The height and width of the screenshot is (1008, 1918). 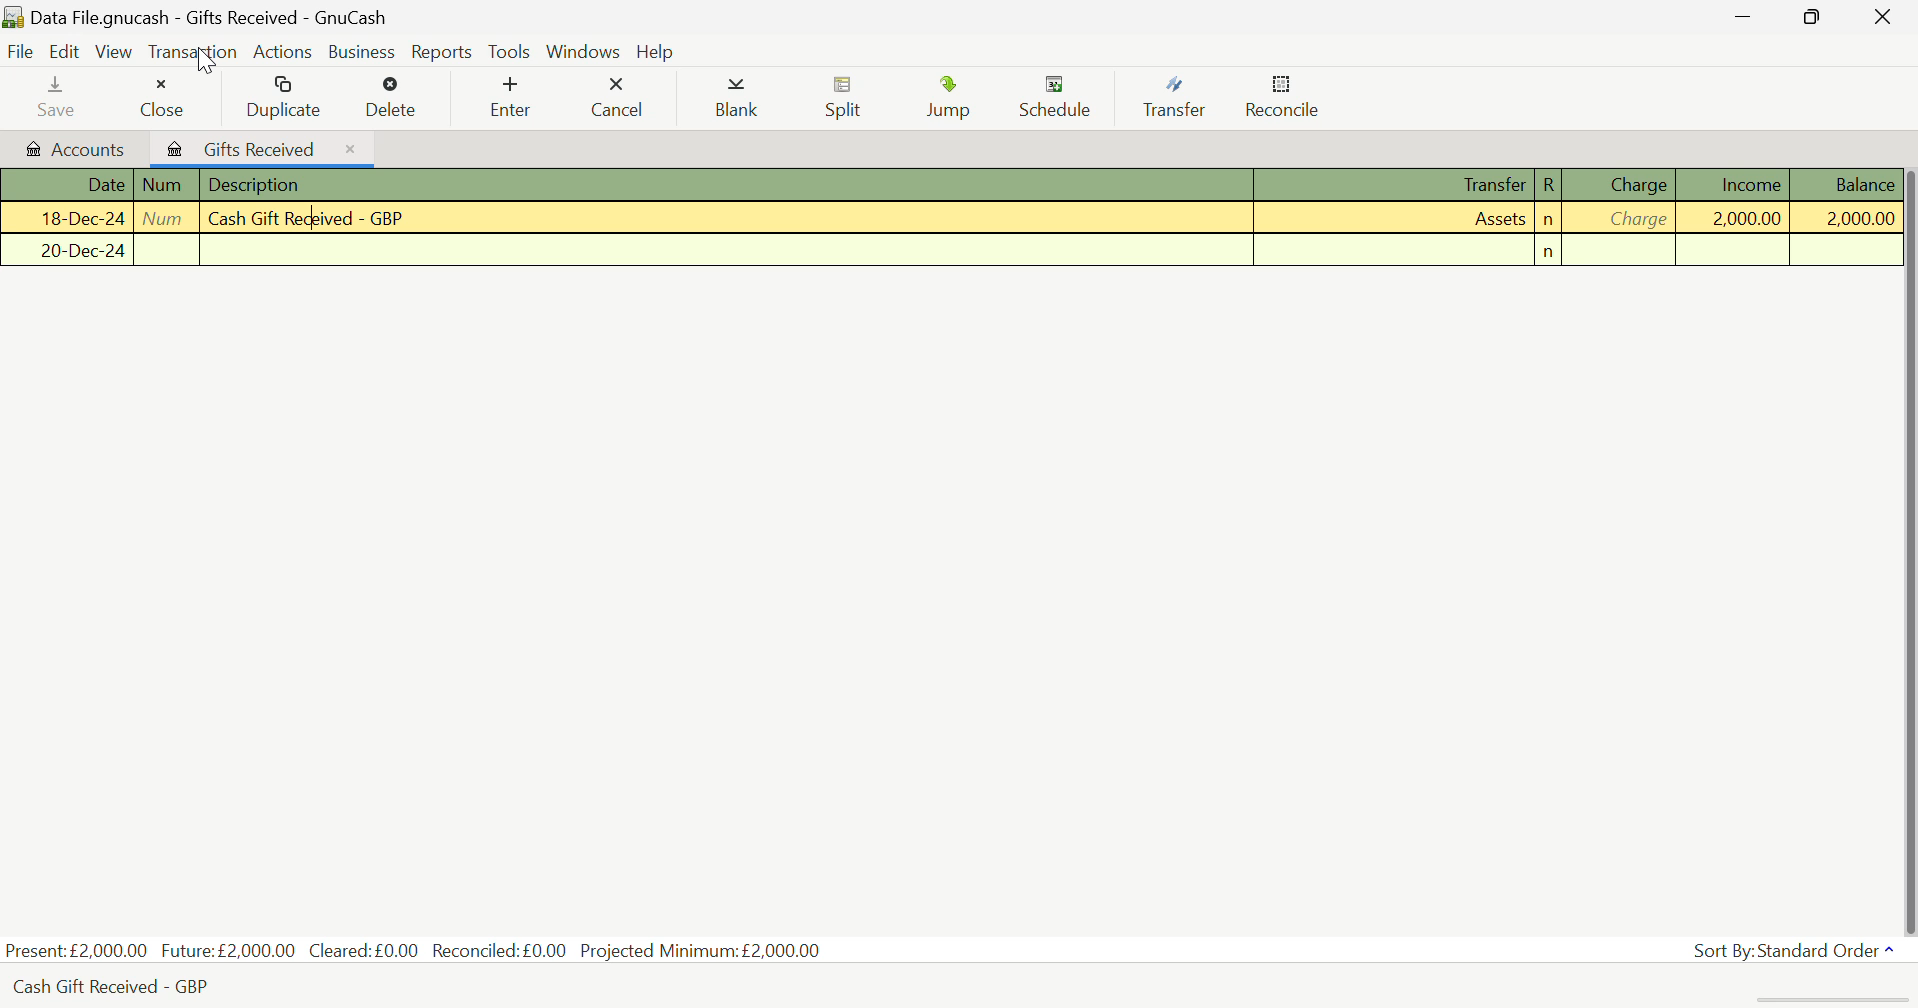 I want to click on Business, so click(x=358, y=50).